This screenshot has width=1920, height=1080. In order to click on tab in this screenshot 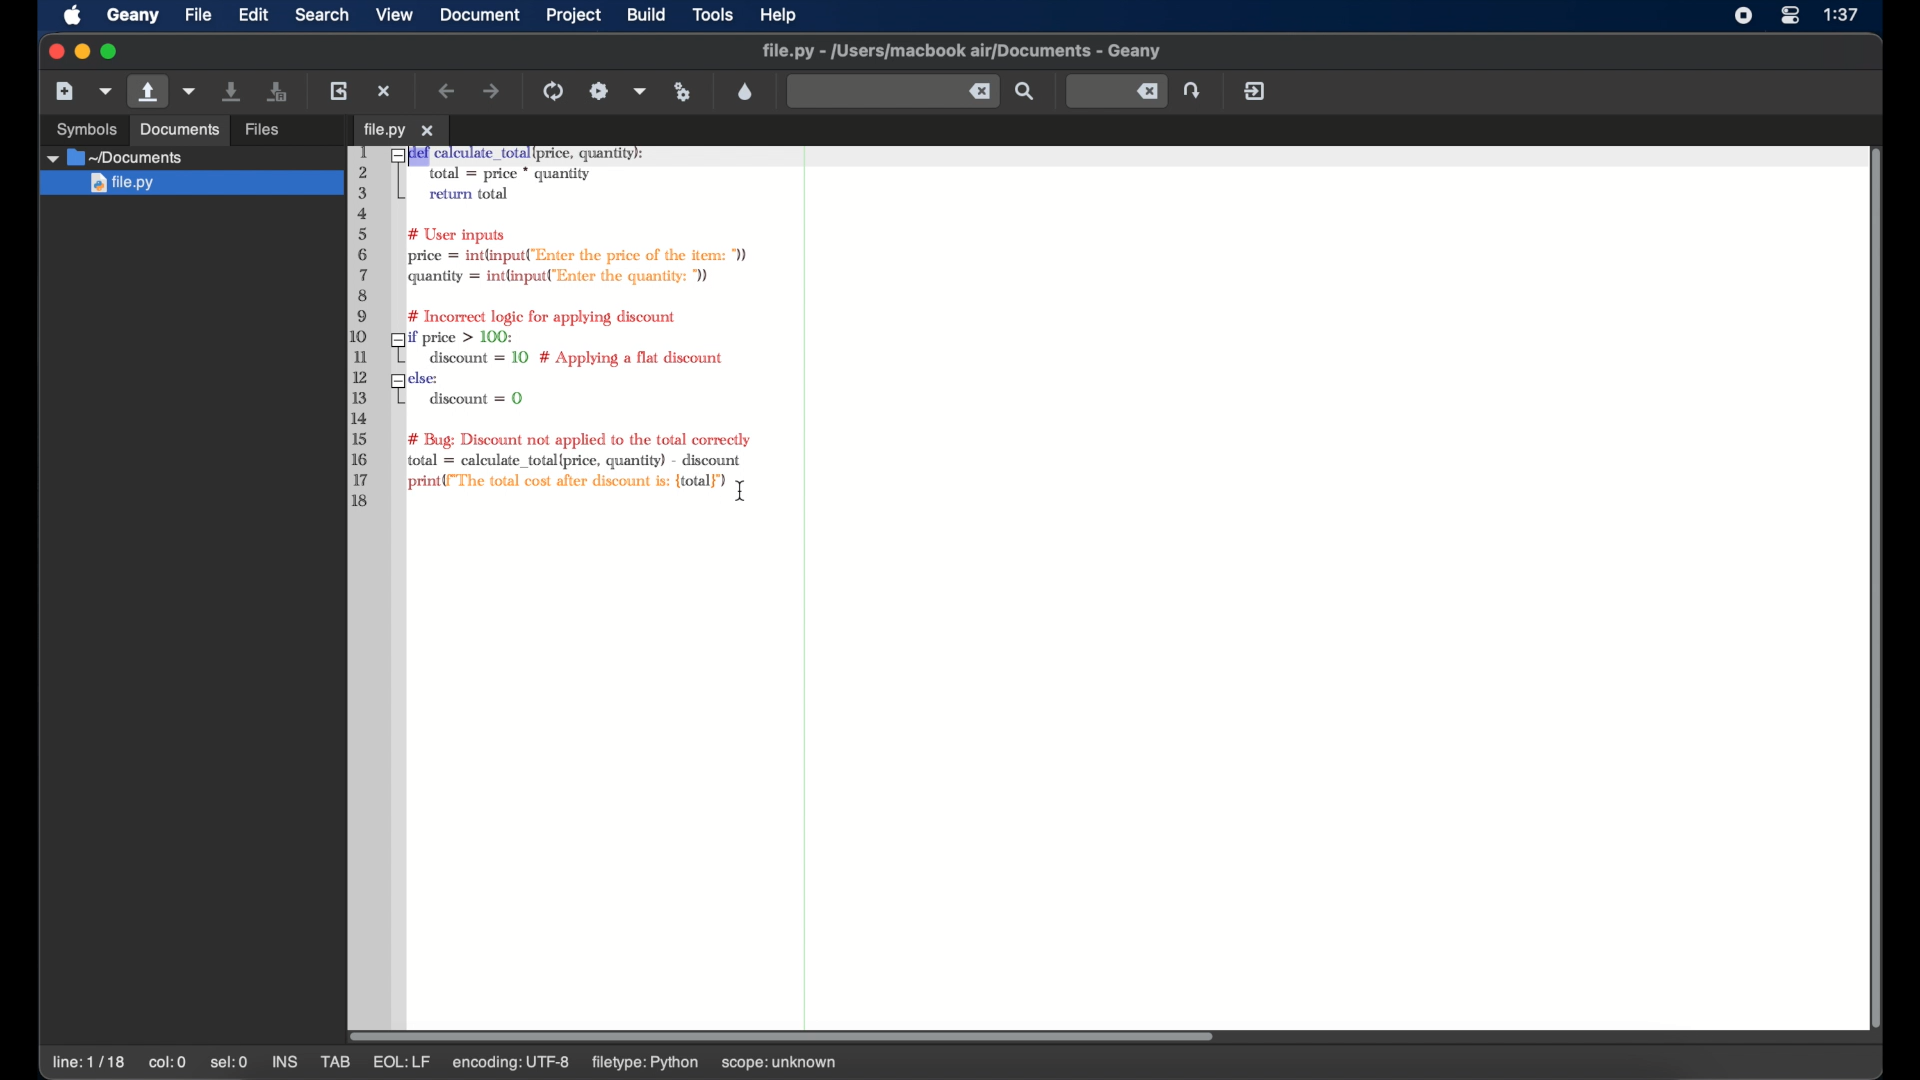, I will do `click(336, 1062)`.